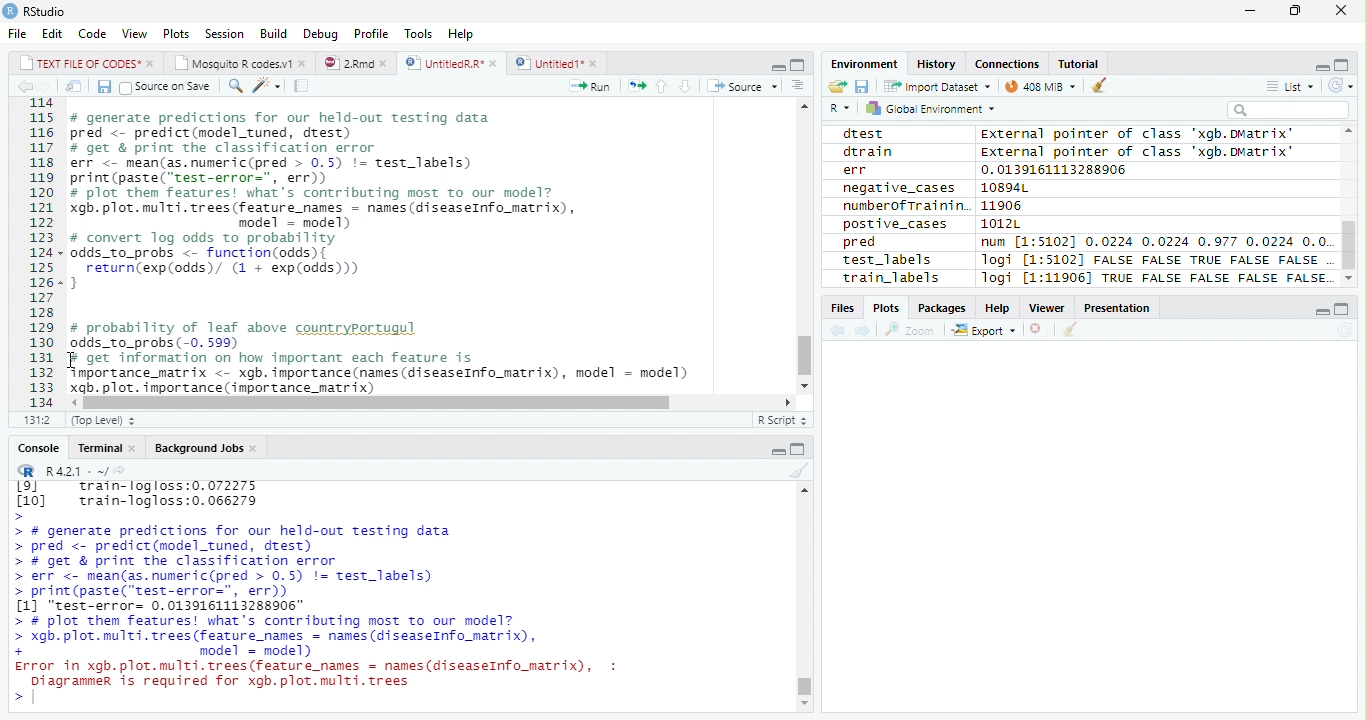  What do you see at coordinates (319, 35) in the screenshot?
I see `Debug` at bounding box center [319, 35].